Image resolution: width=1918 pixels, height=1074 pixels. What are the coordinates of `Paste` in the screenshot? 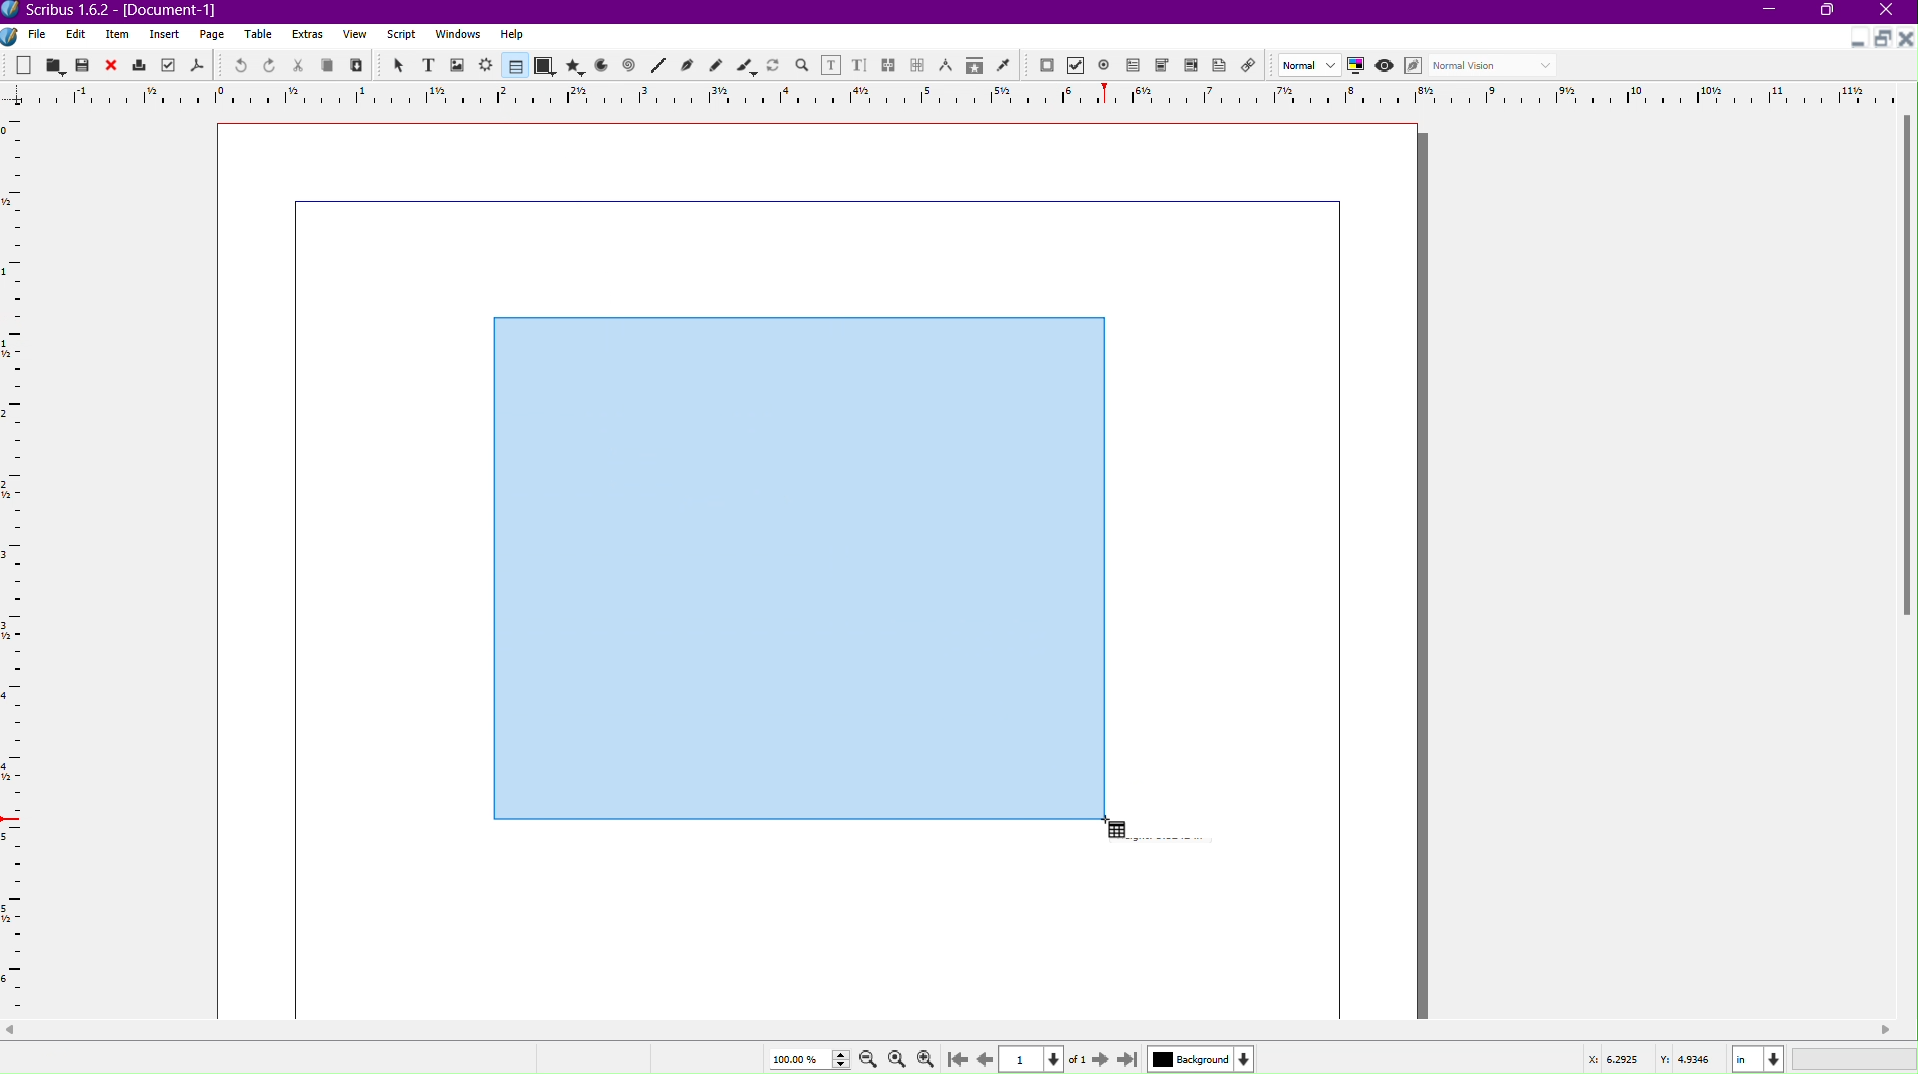 It's located at (358, 66).